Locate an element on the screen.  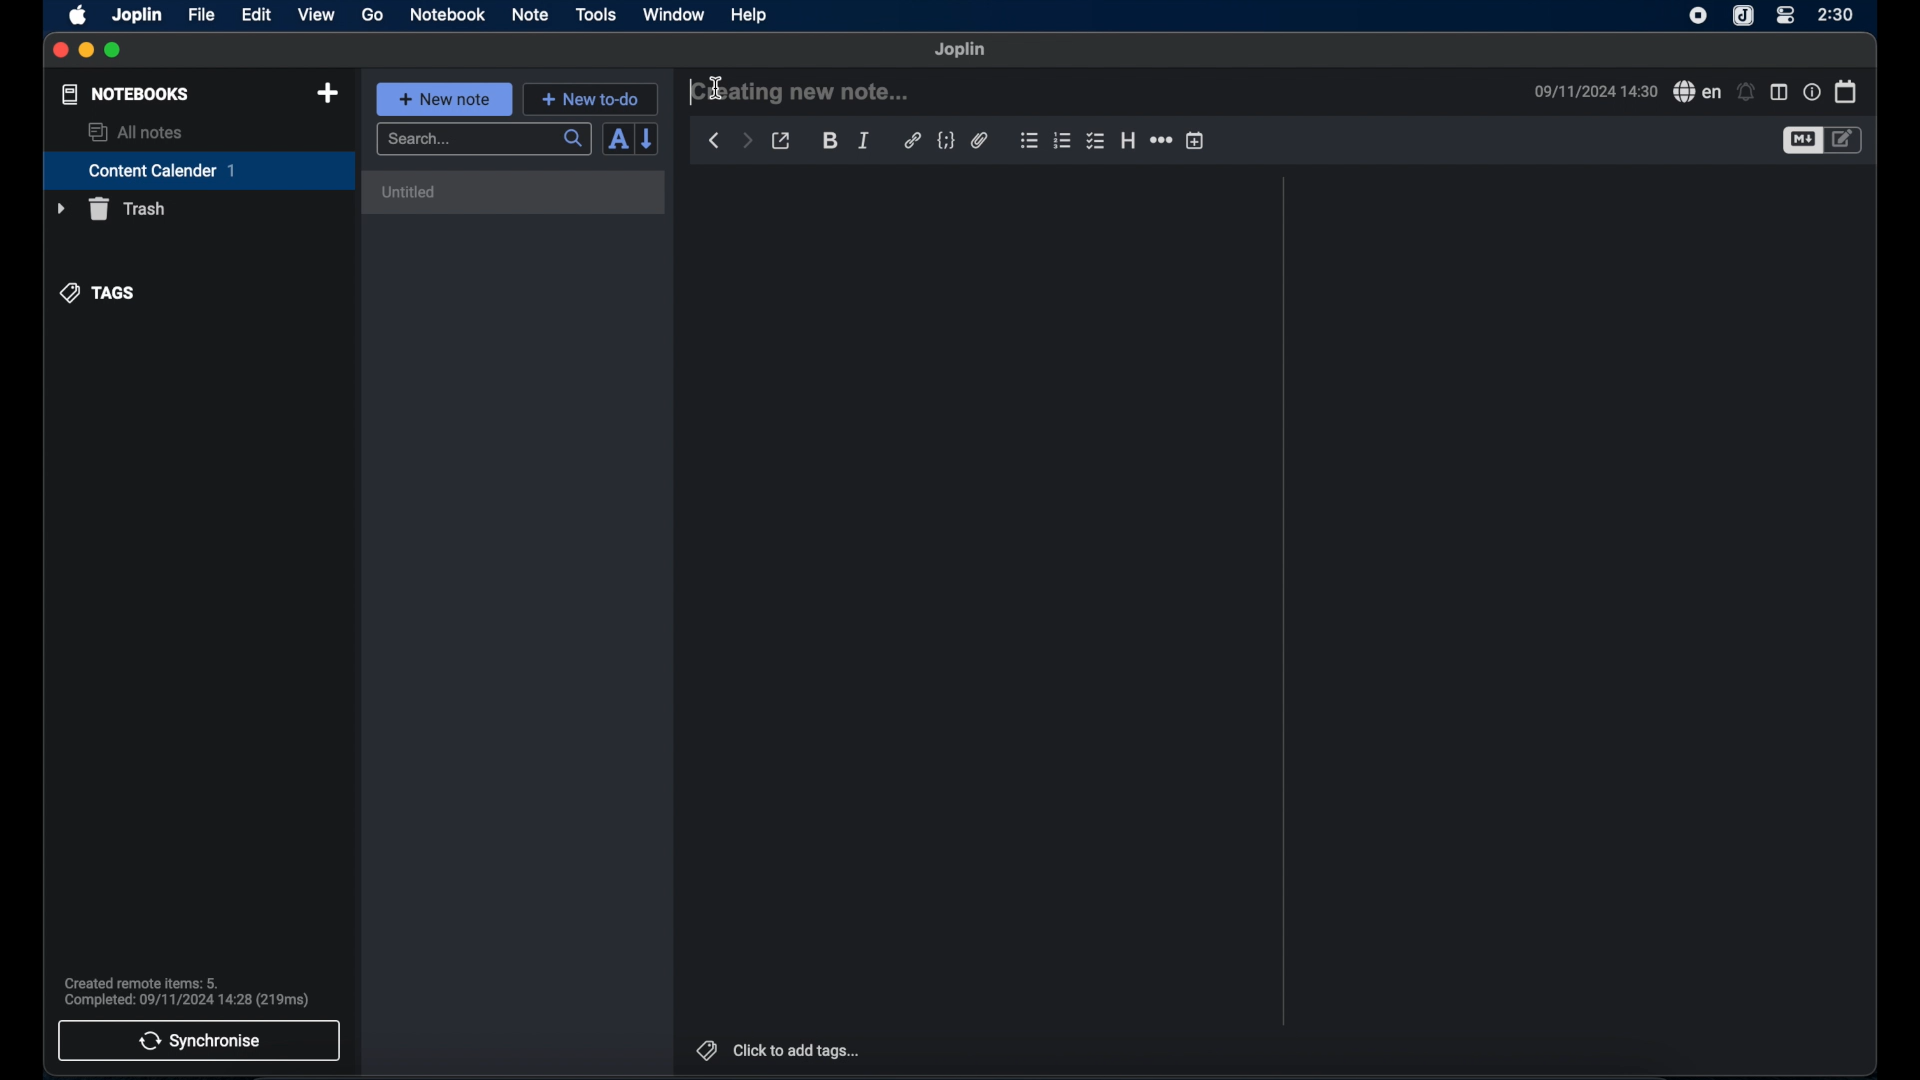
numbered list is located at coordinates (1062, 141).